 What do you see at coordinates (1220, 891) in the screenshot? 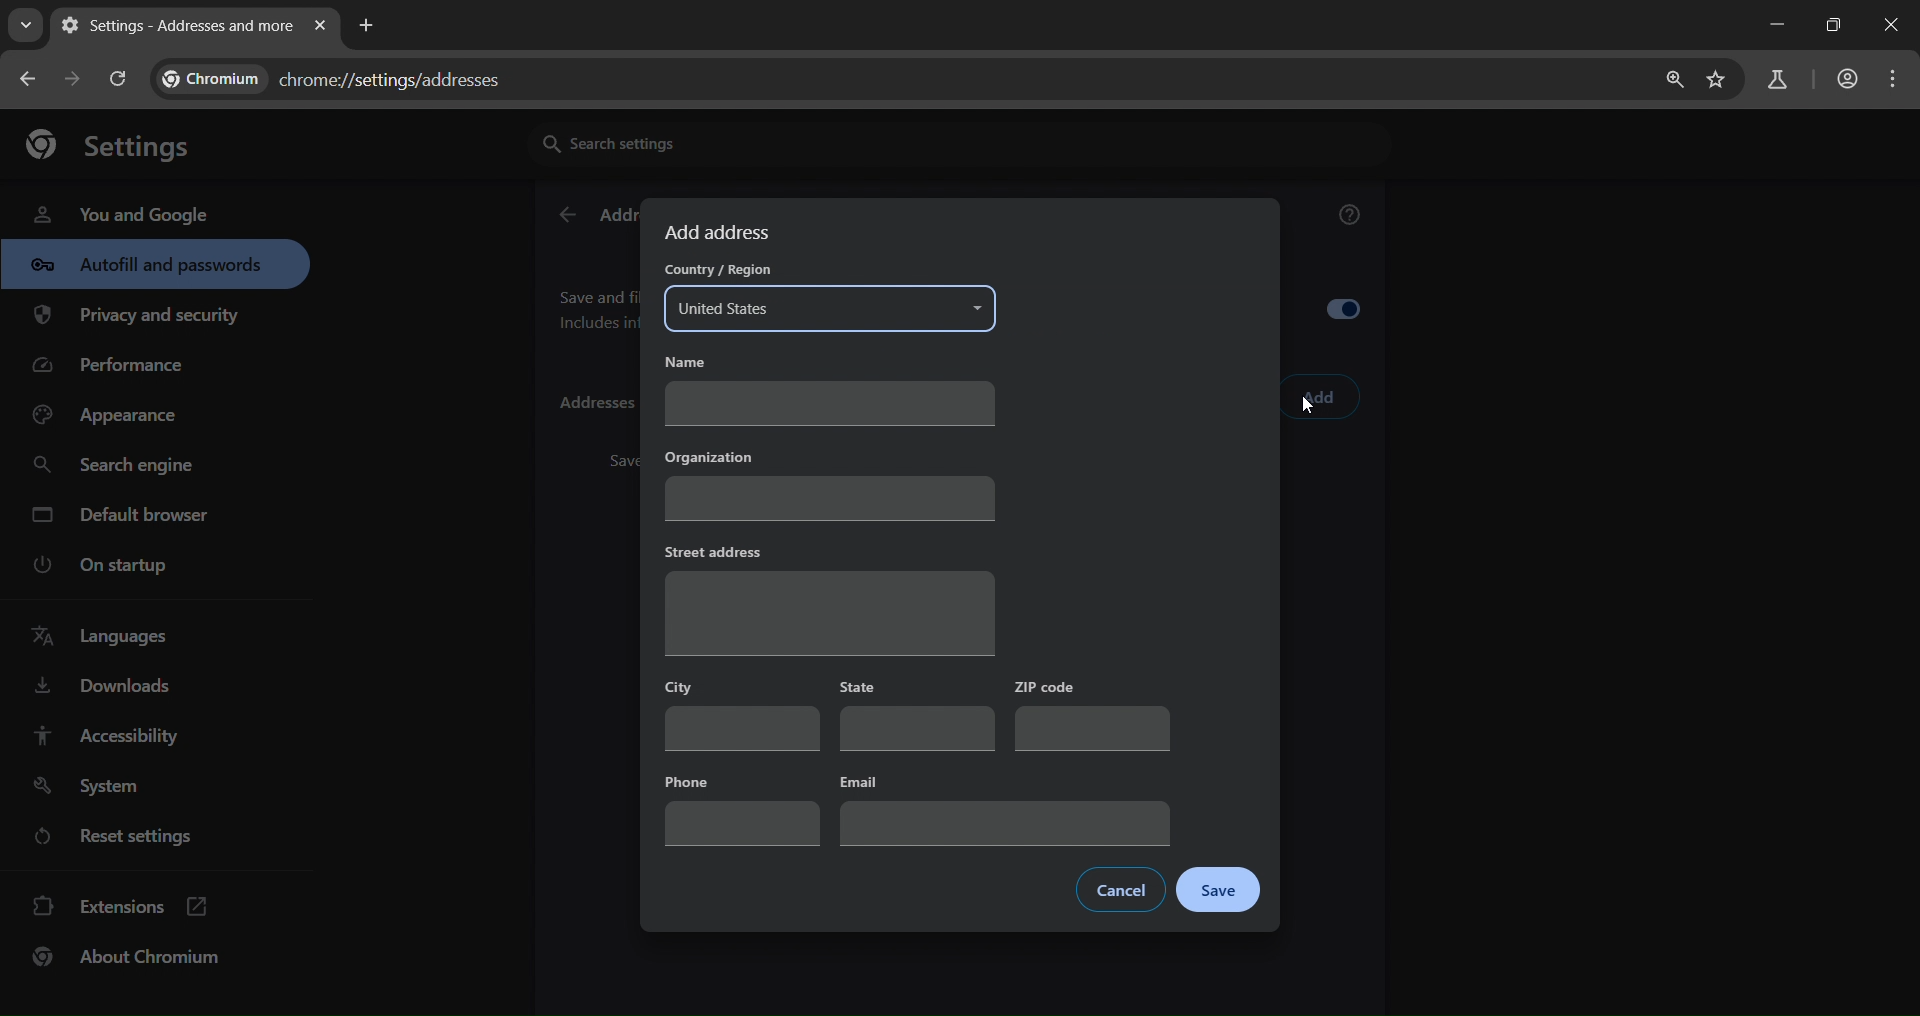
I see `save` at bounding box center [1220, 891].